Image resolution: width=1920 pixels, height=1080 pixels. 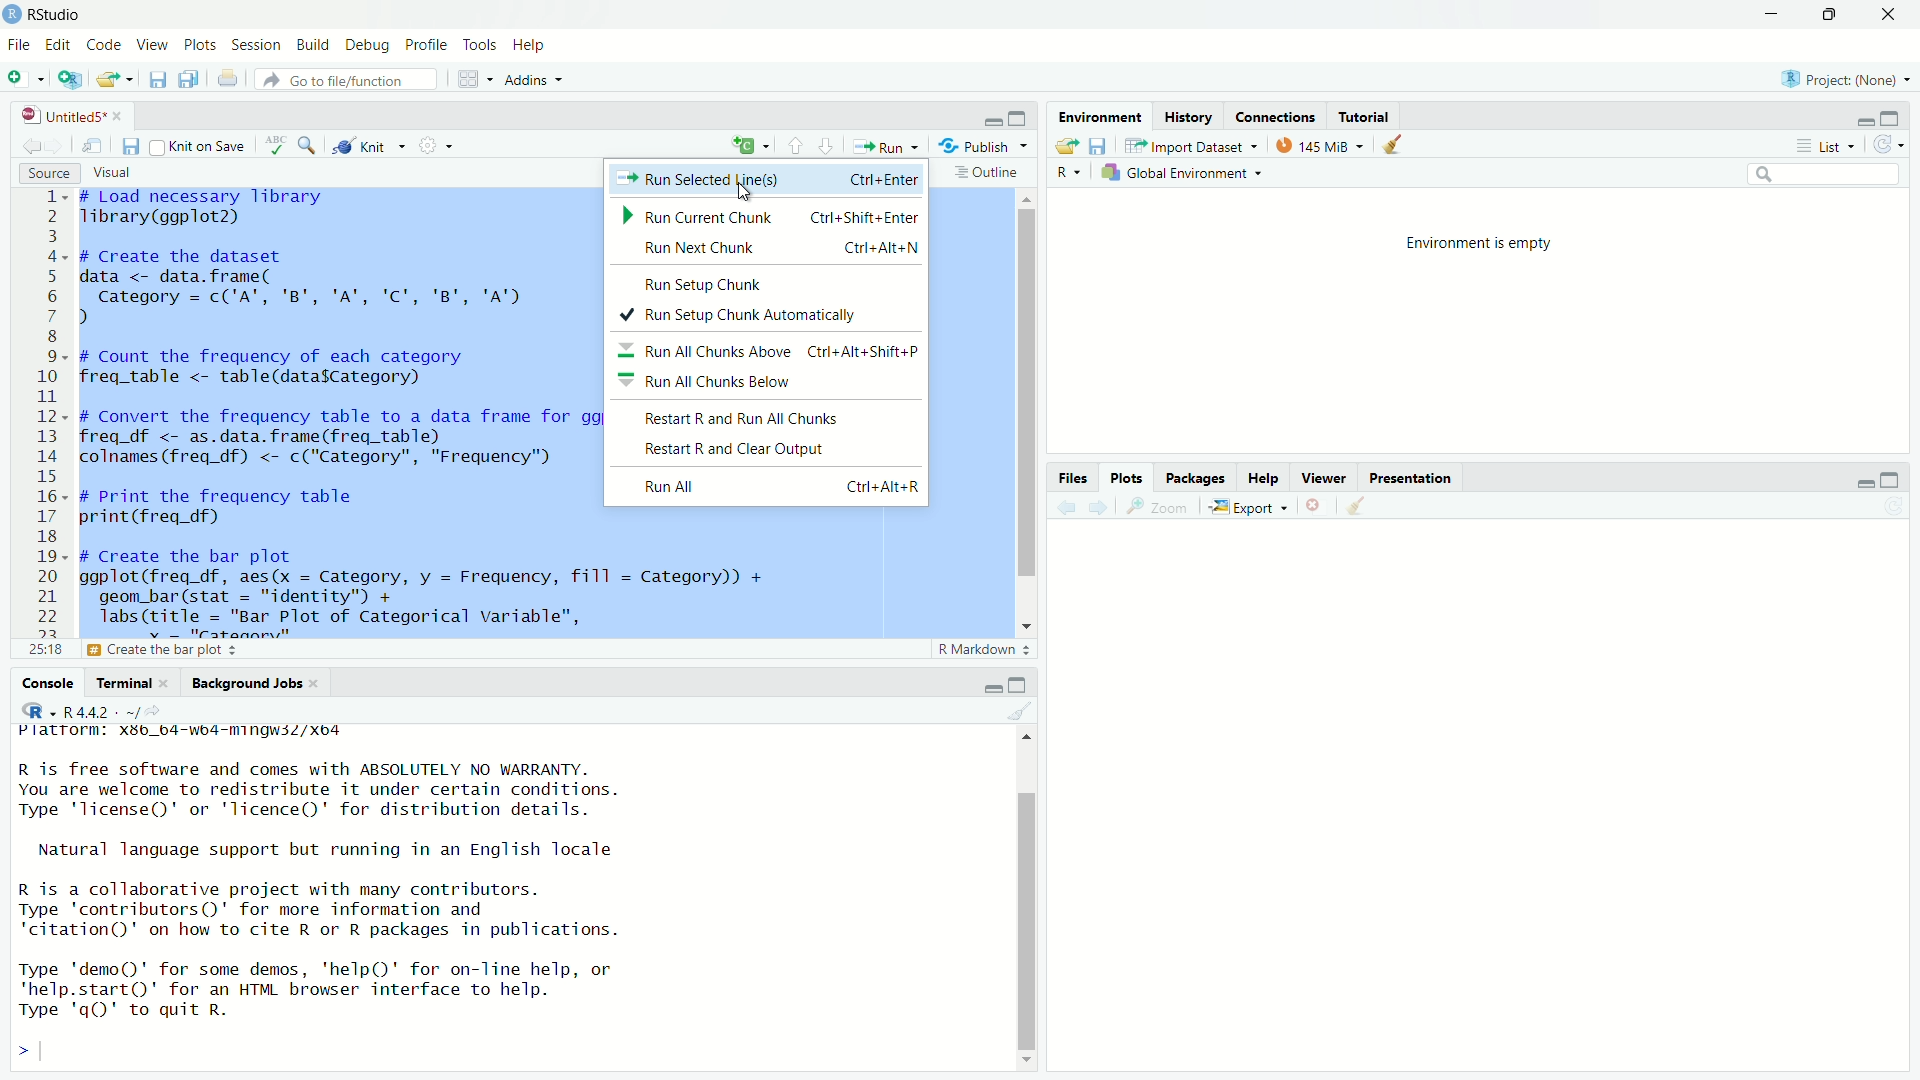 I want to click on outline, so click(x=987, y=172).